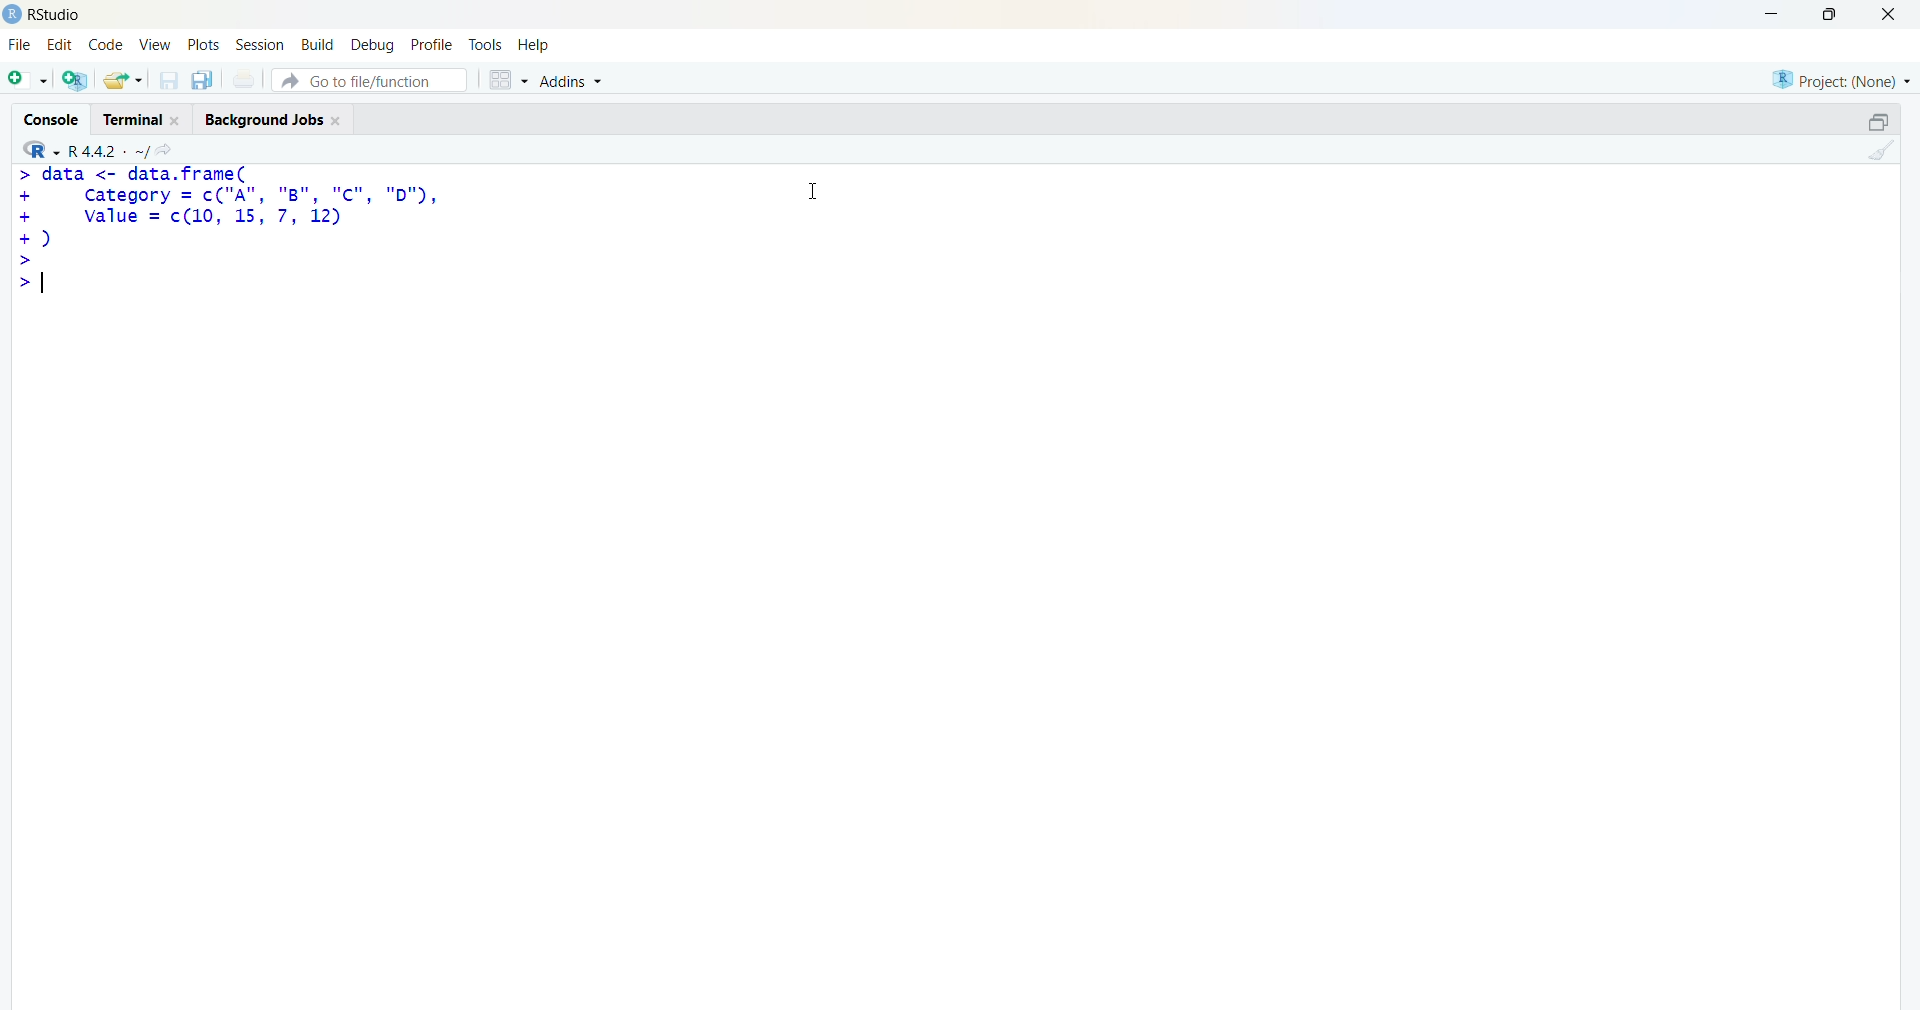 The height and width of the screenshot is (1010, 1920). Describe the element at coordinates (1844, 79) in the screenshot. I see `selected project - none` at that location.